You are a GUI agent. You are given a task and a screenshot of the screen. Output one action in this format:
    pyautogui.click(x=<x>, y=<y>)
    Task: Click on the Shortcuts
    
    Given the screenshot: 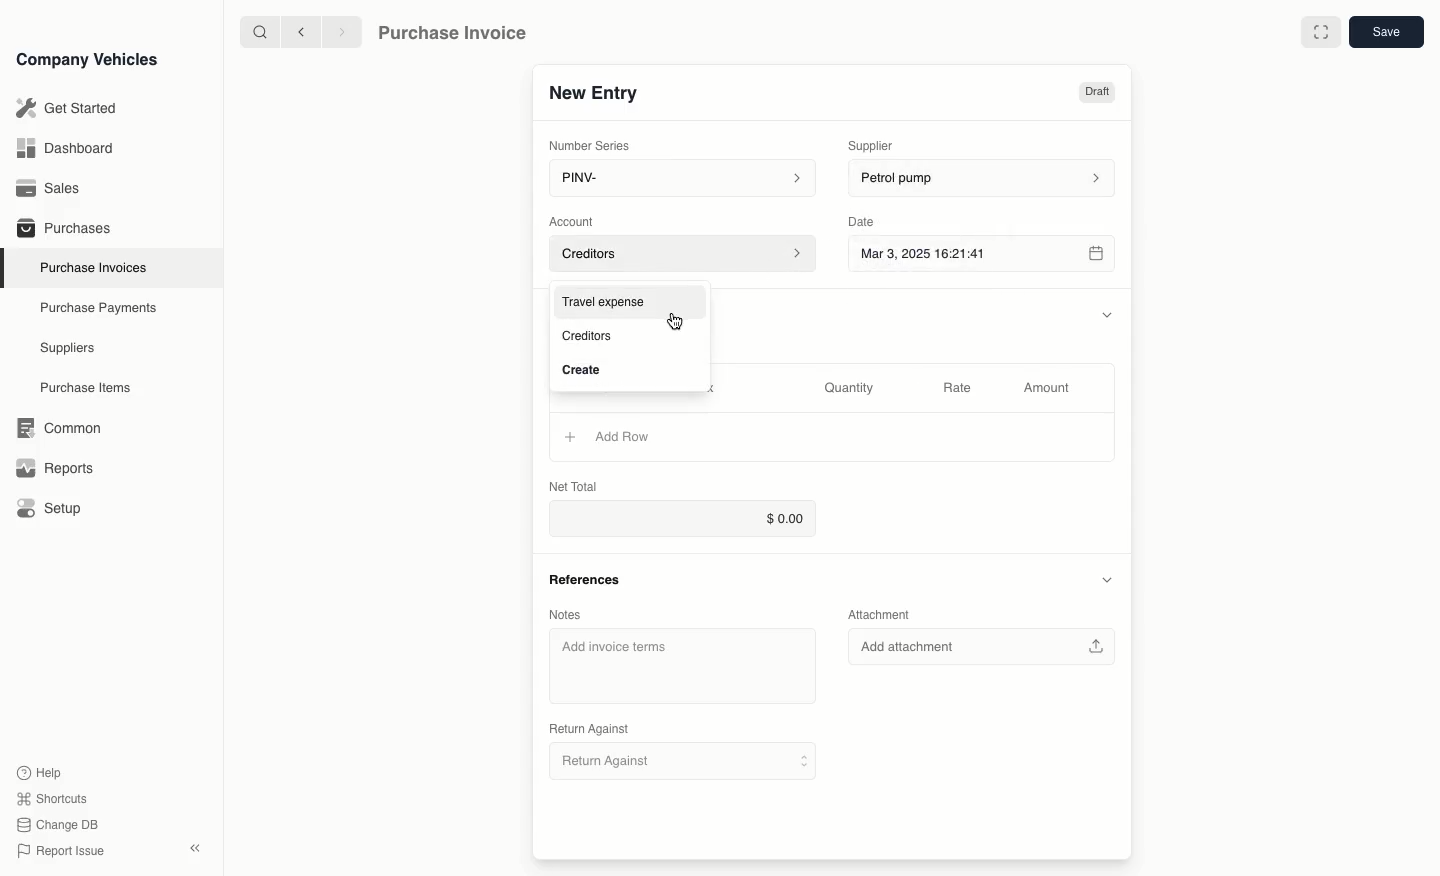 What is the action you would take?
    pyautogui.click(x=53, y=800)
    